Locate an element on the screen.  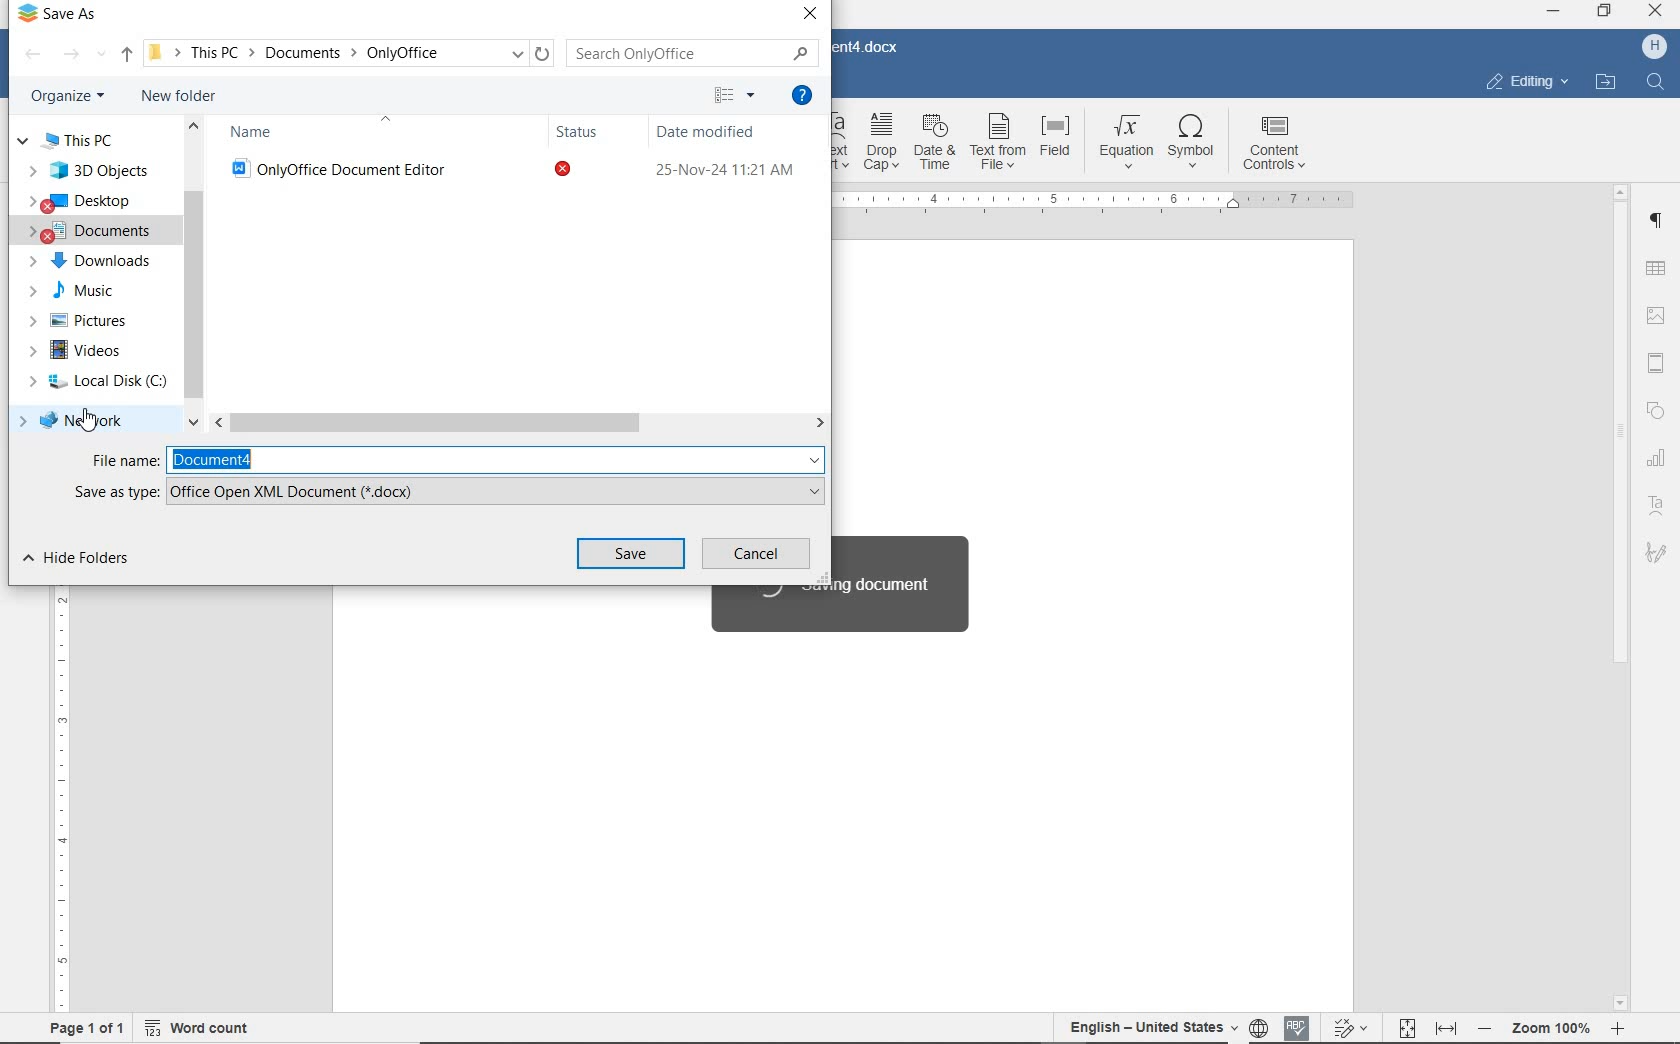
MUSIC is located at coordinates (73, 290).